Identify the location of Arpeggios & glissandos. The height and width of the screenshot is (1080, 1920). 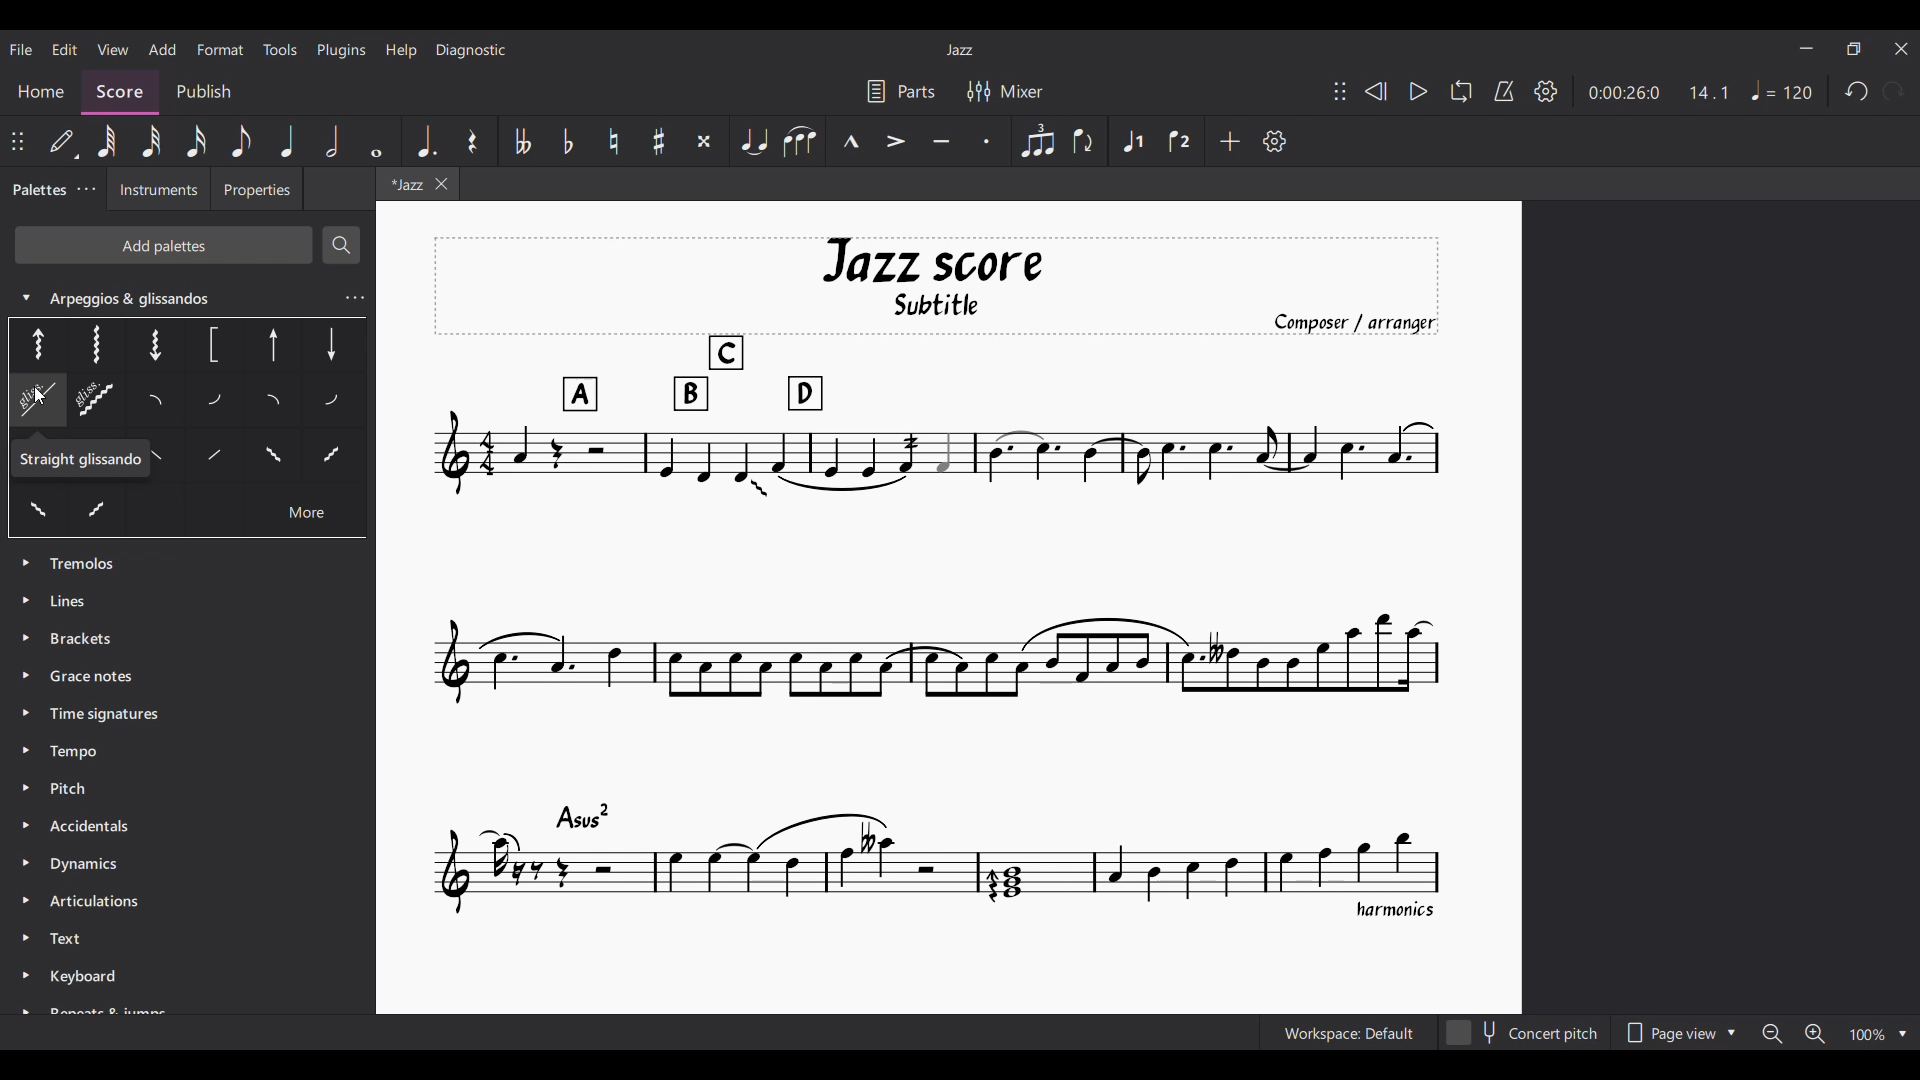
(164, 299).